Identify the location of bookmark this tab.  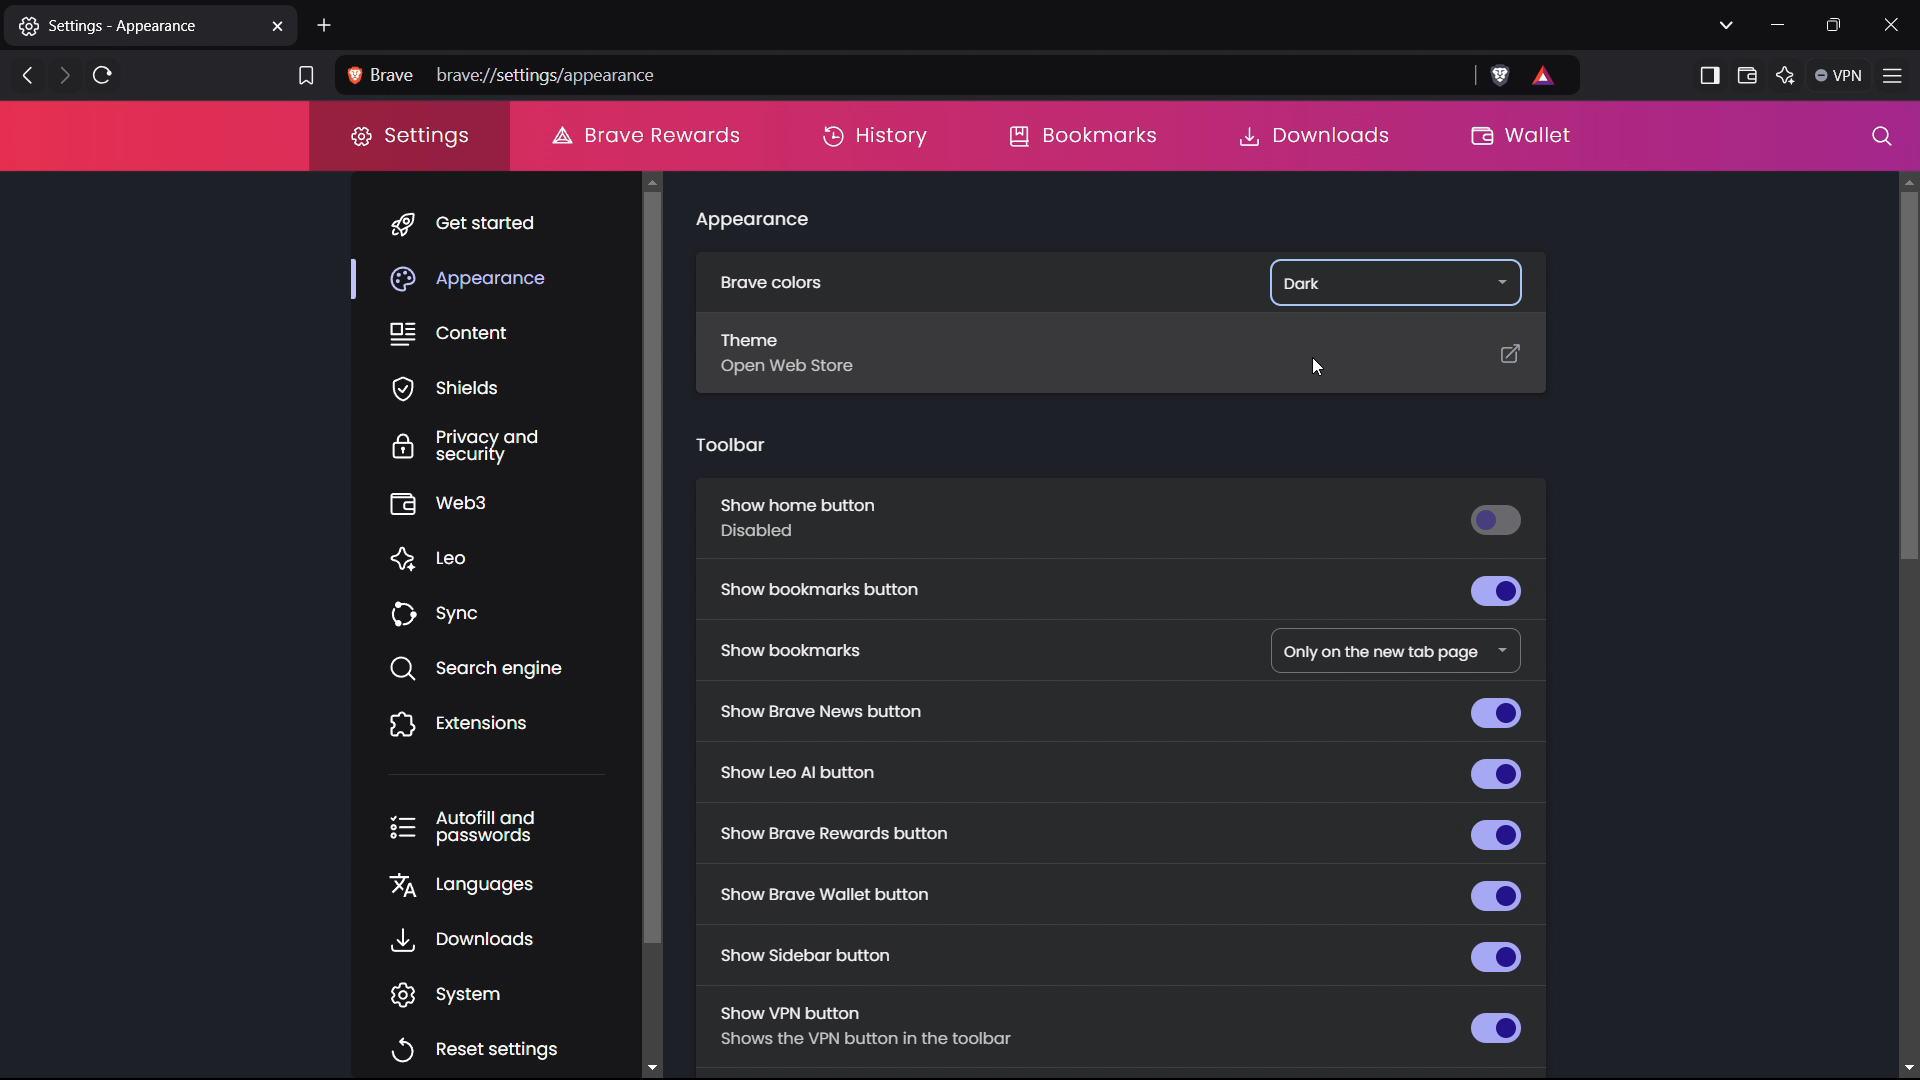
(306, 78).